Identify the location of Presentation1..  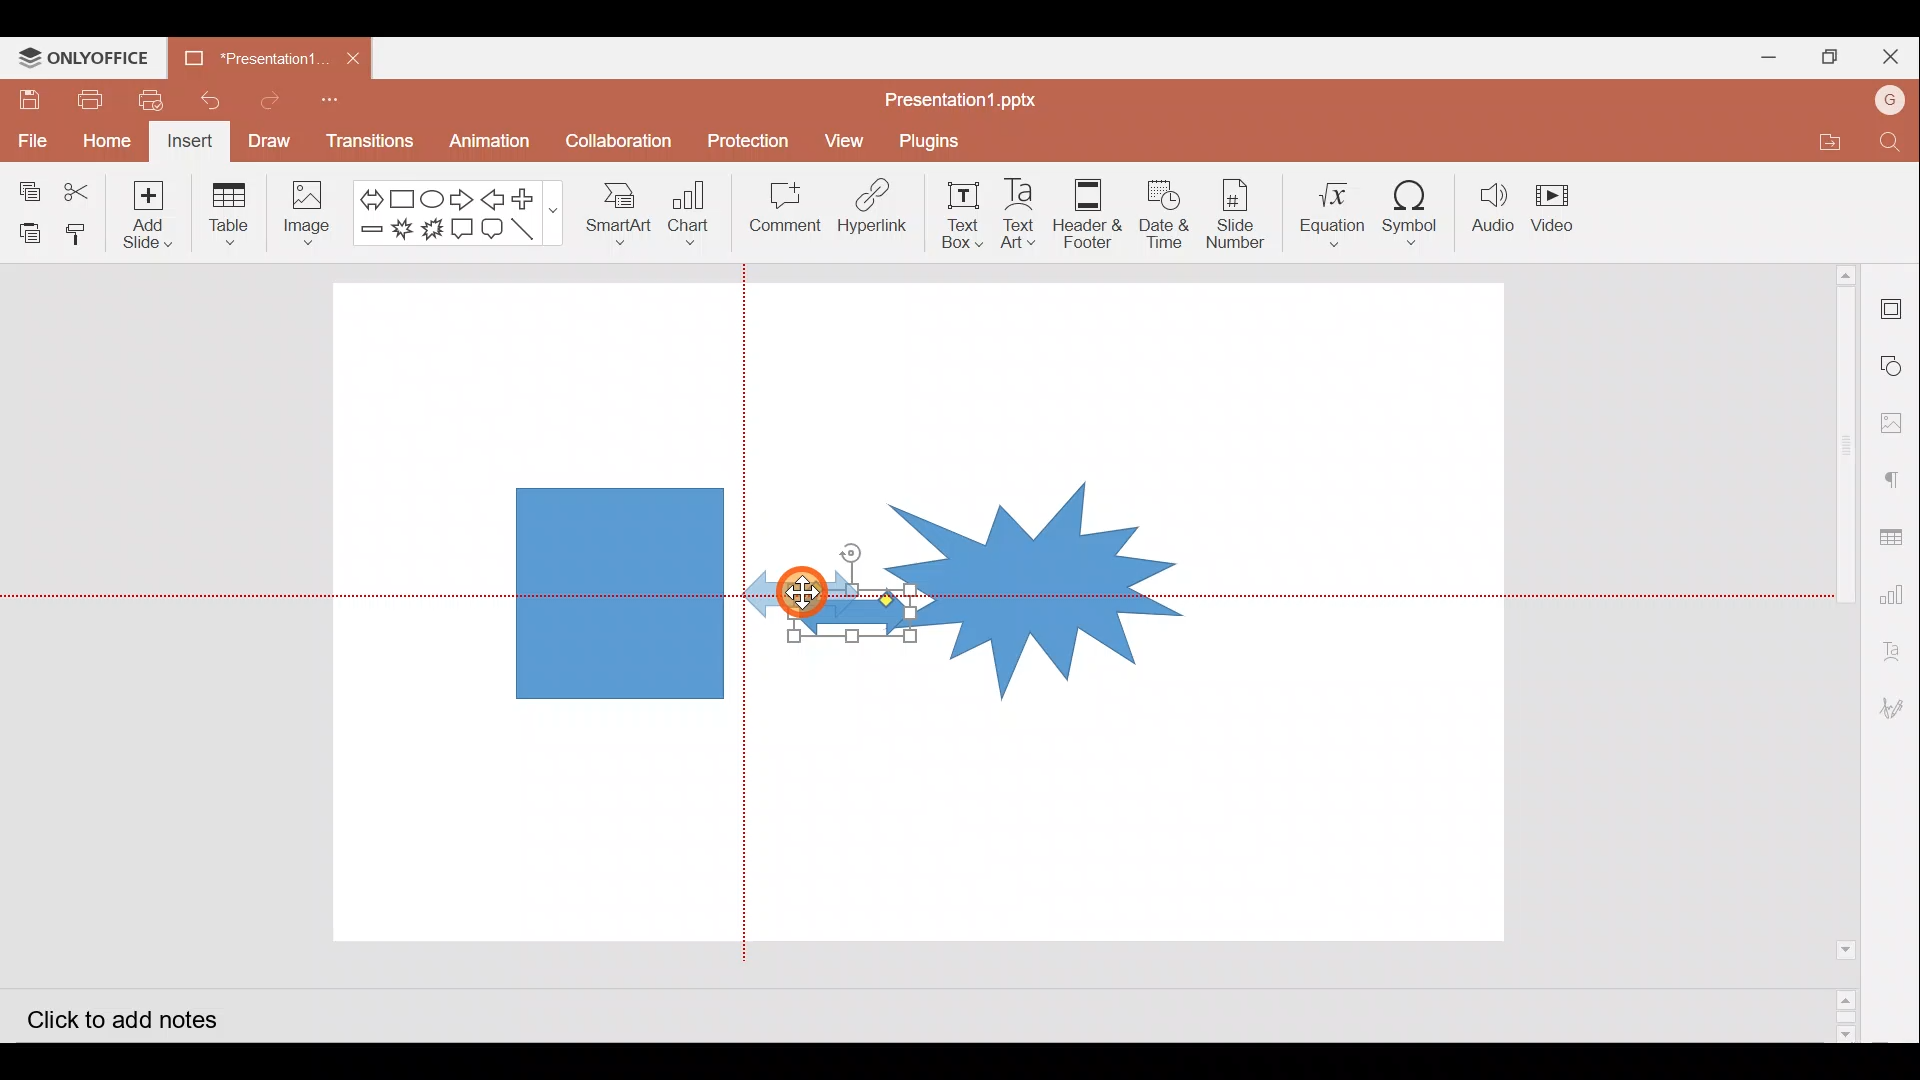
(253, 54).